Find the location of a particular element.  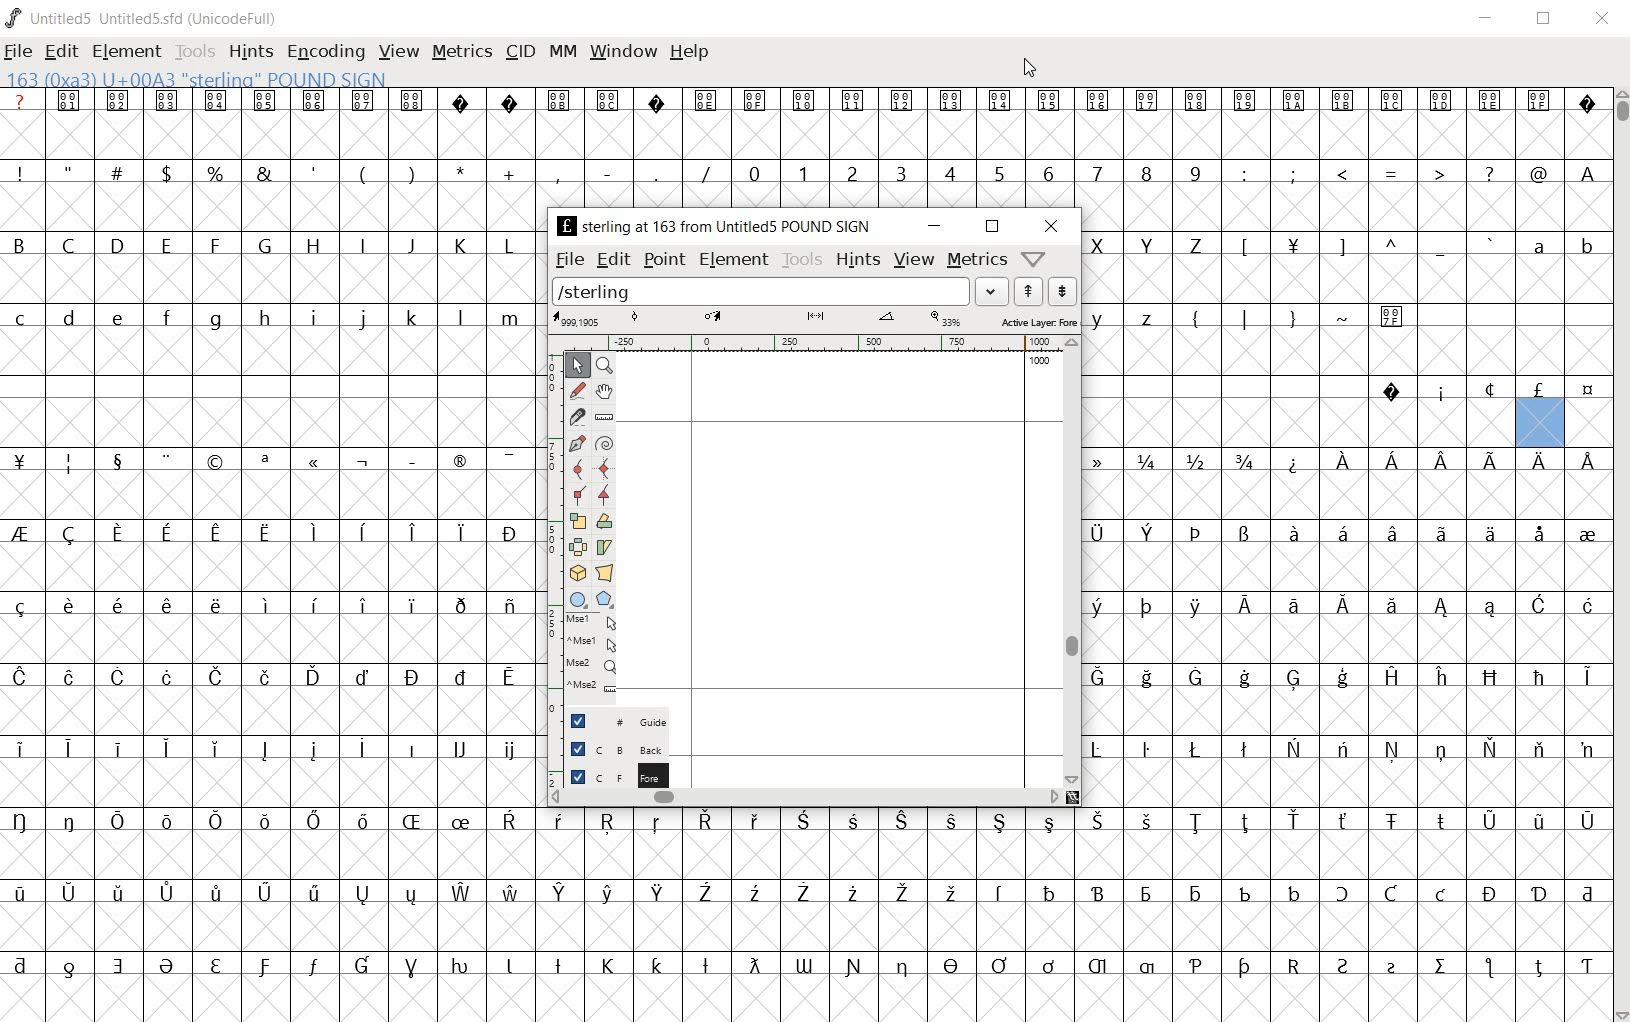

ruler is located at coordinates (814, 343).